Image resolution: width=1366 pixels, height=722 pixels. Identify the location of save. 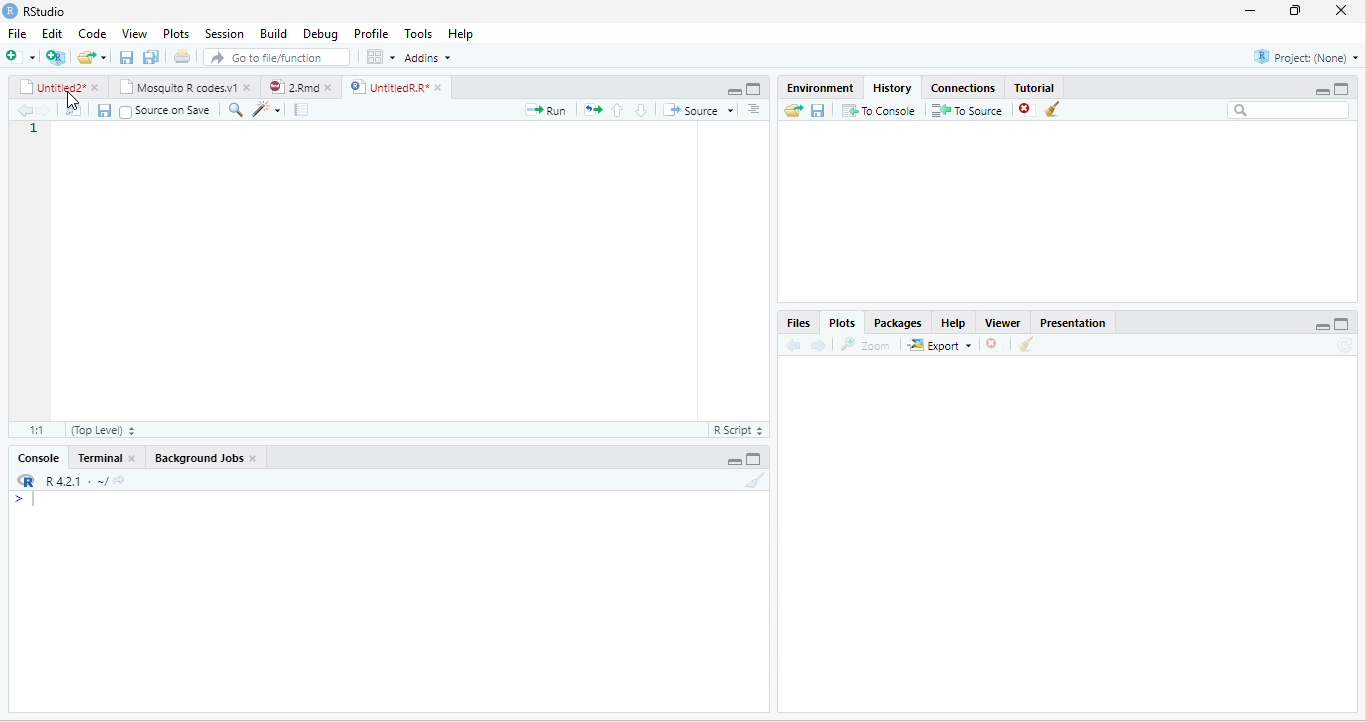
(817, 110).